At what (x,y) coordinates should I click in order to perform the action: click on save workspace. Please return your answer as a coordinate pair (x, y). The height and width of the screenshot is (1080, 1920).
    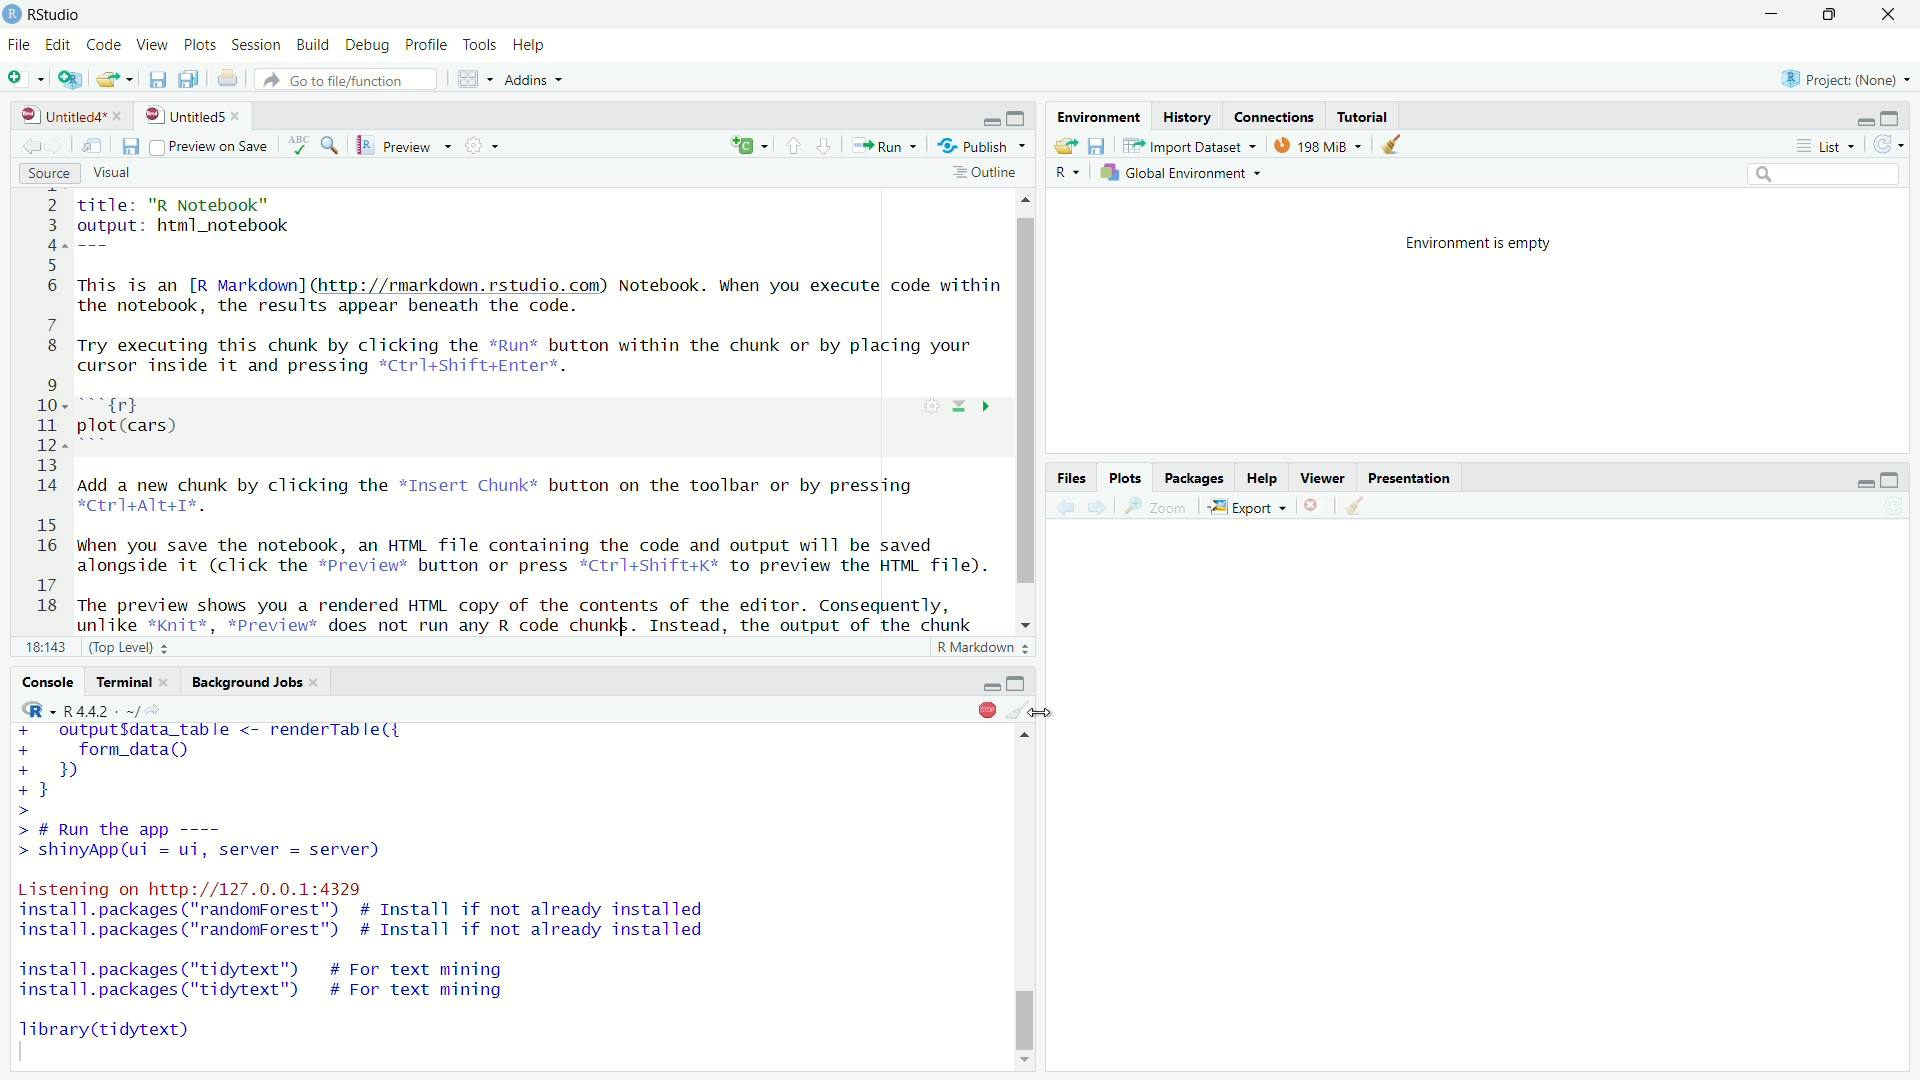
    Looking at the image, I should click on (1097, 145).